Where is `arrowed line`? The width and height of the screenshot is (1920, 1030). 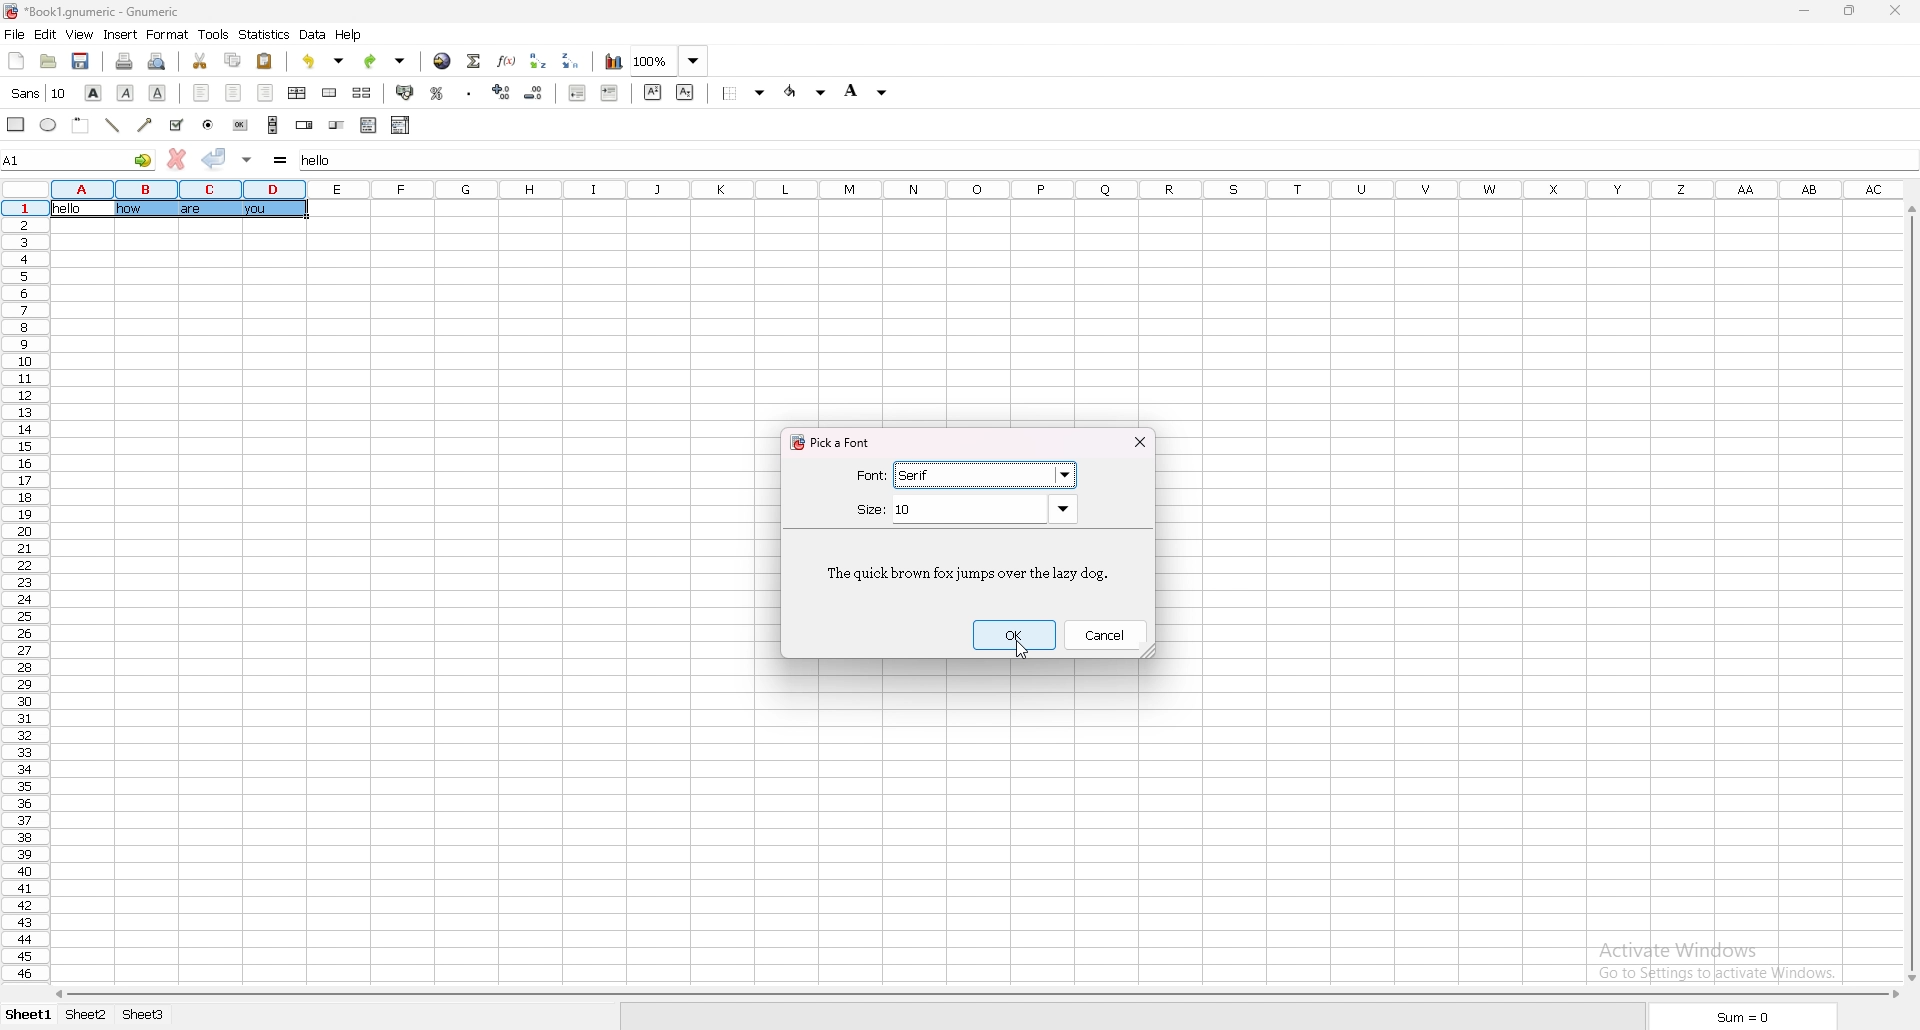 arrowed line is located at coordinates (144, 125).